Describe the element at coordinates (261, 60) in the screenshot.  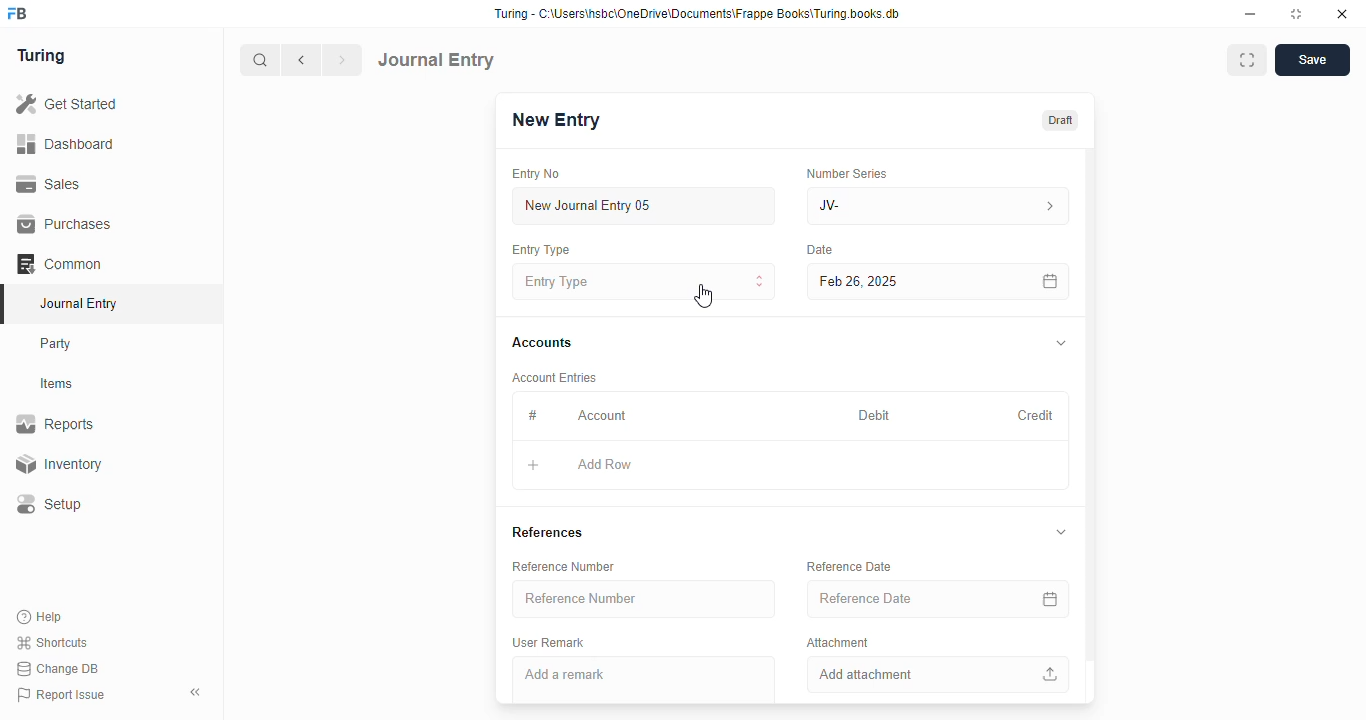
I see `search` at that location.